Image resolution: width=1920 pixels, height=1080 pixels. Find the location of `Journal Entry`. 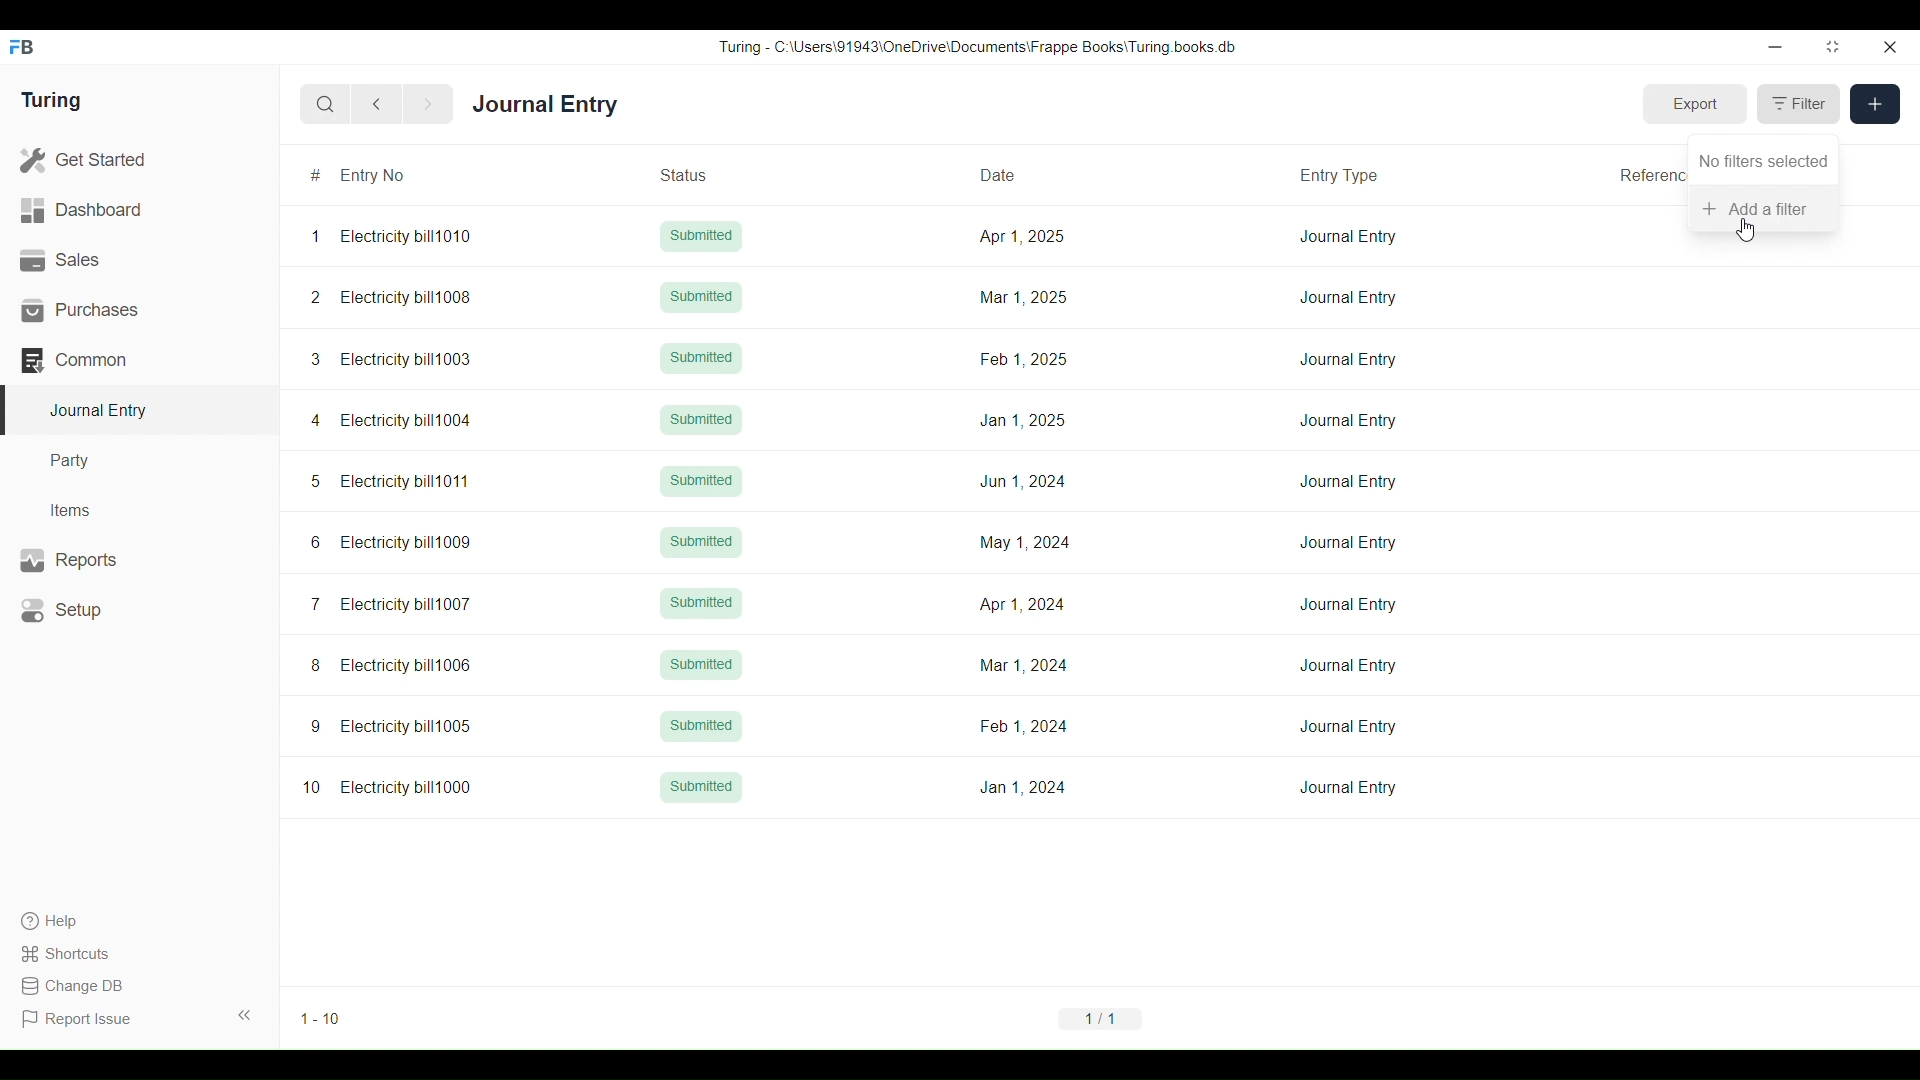

Journal Entry is located at coordinates (1348, 298).